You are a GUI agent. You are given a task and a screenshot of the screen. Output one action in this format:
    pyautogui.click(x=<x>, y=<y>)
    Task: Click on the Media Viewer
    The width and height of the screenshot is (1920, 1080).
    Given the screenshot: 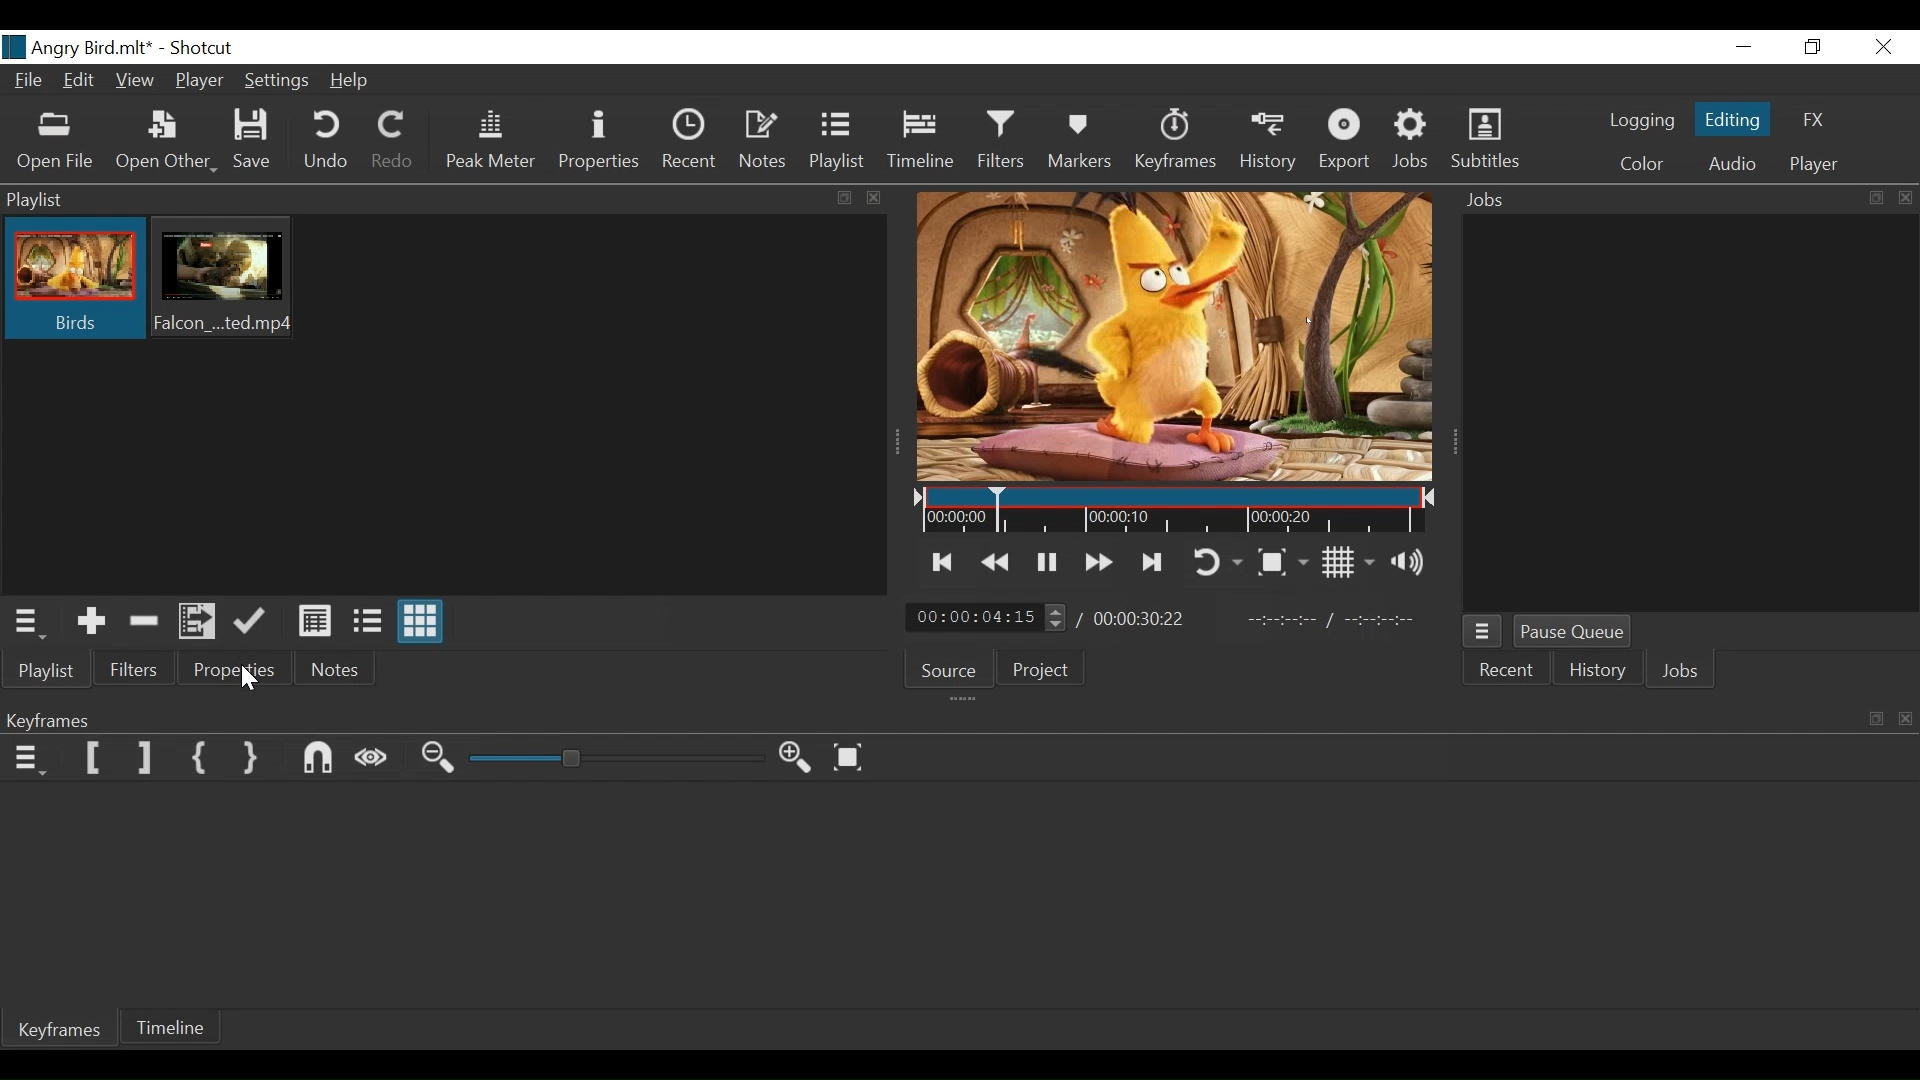 What is the action you would take?
    pyautogui.click(x=1171, y=337)
    